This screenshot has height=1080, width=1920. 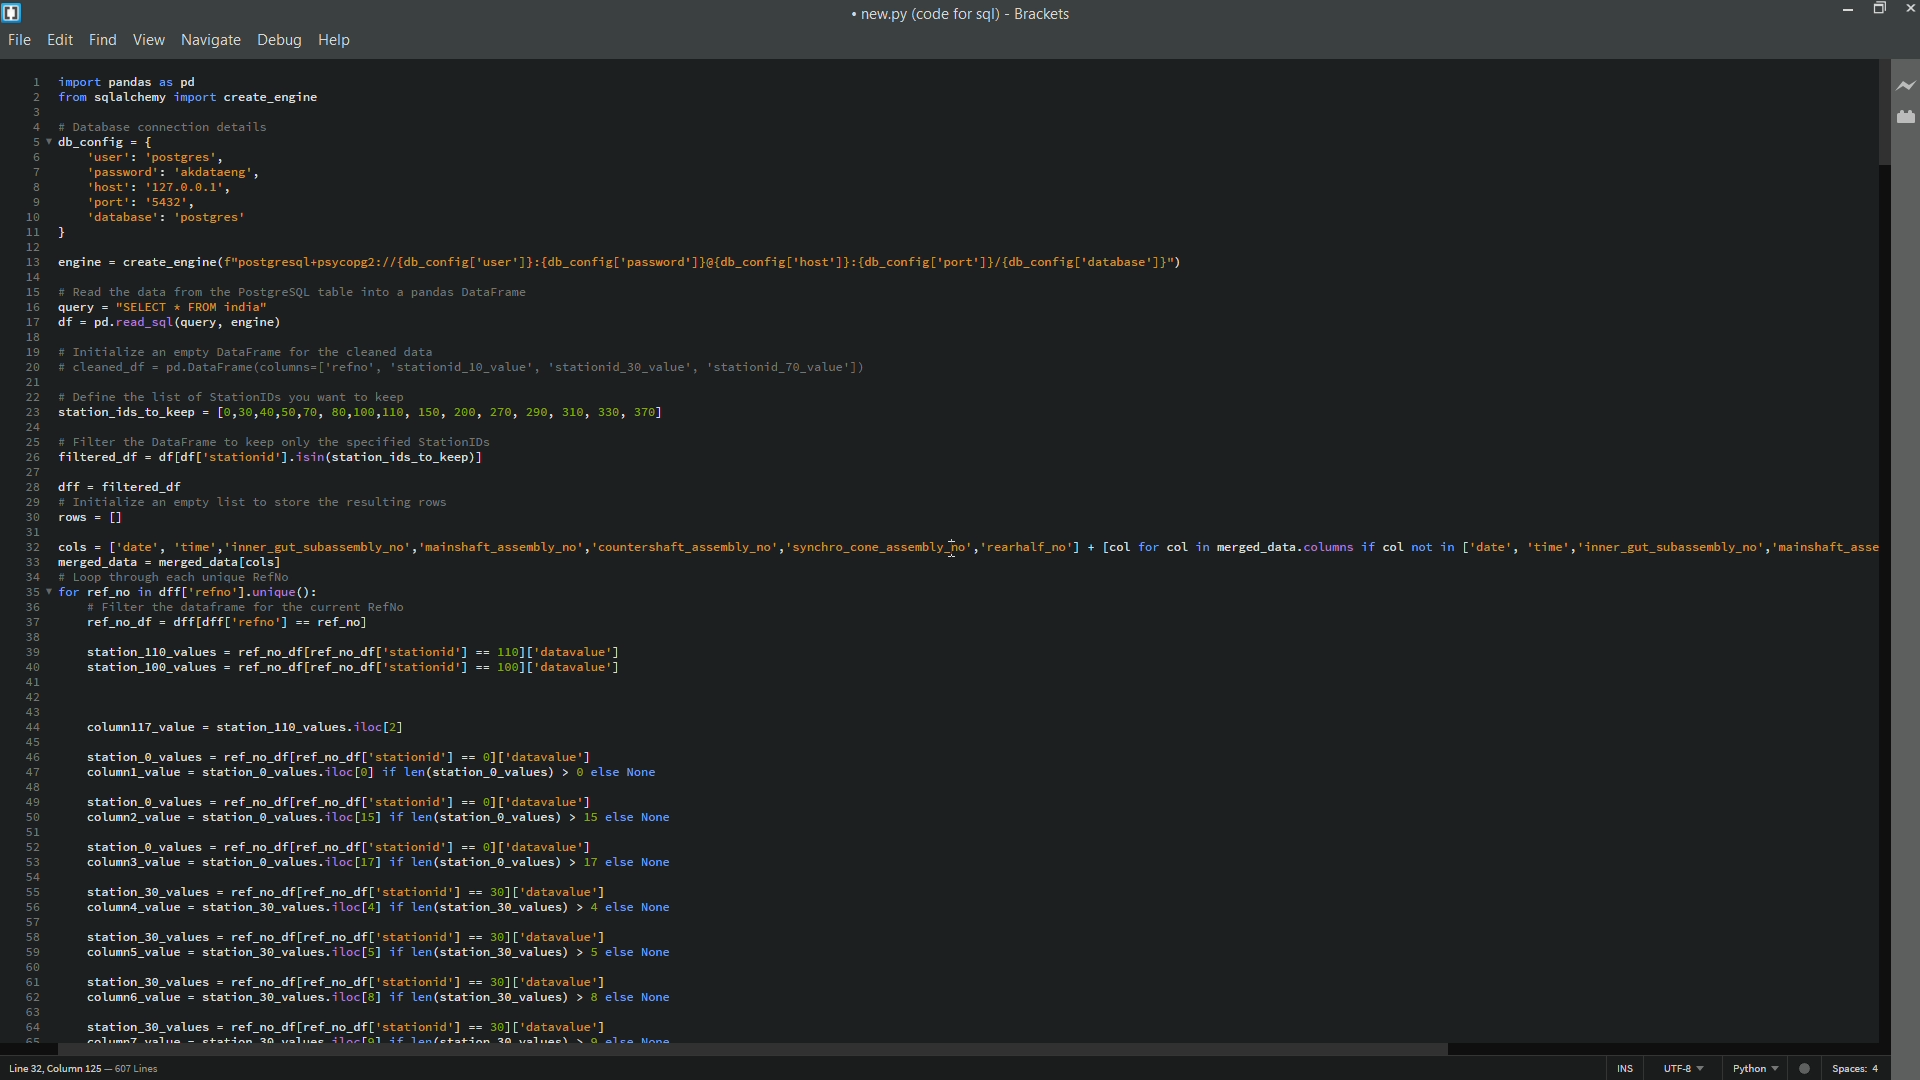 What do you see at coordinates (1904, 118) in the screenshot?
I see `extension manager` at bounding box center [1904, 118].